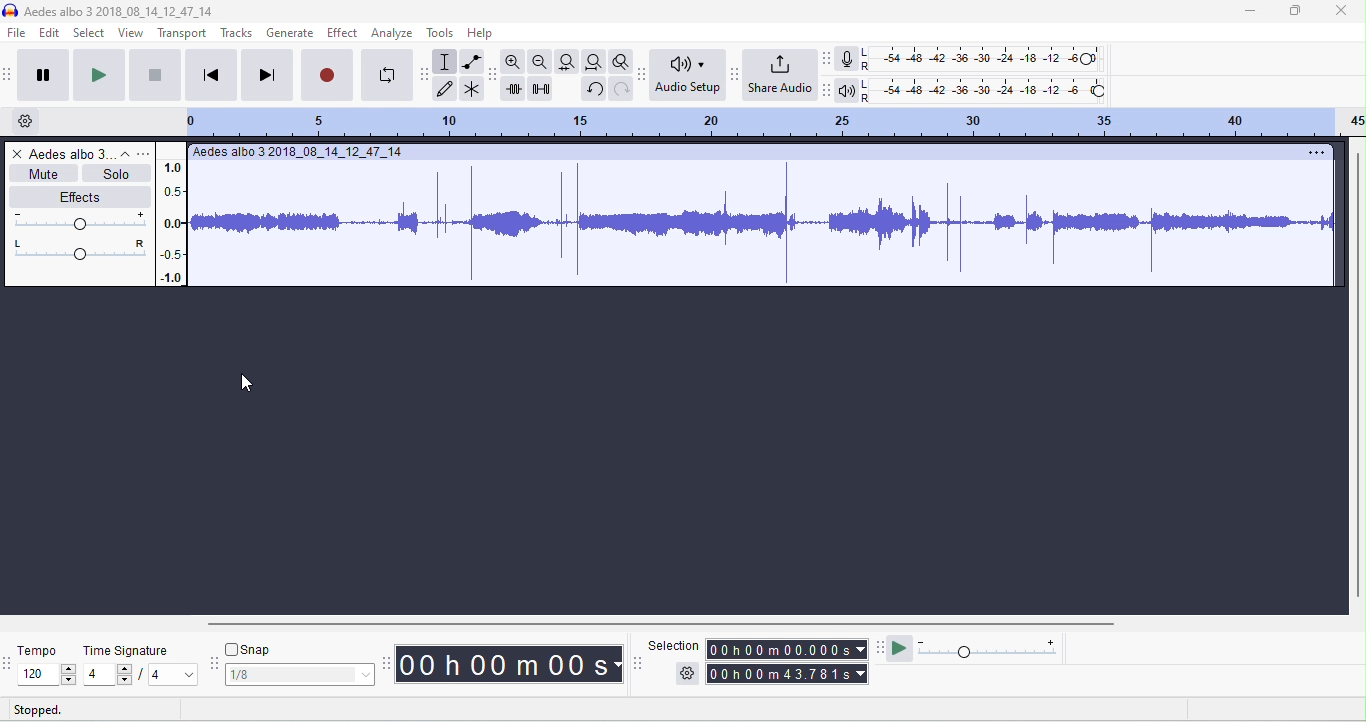 The height and width of the screenshot is (722, 1366). What do you see at coordinates (175, 221) in the screenshot?
I see `amplitude` at bounding box center [175, 221].